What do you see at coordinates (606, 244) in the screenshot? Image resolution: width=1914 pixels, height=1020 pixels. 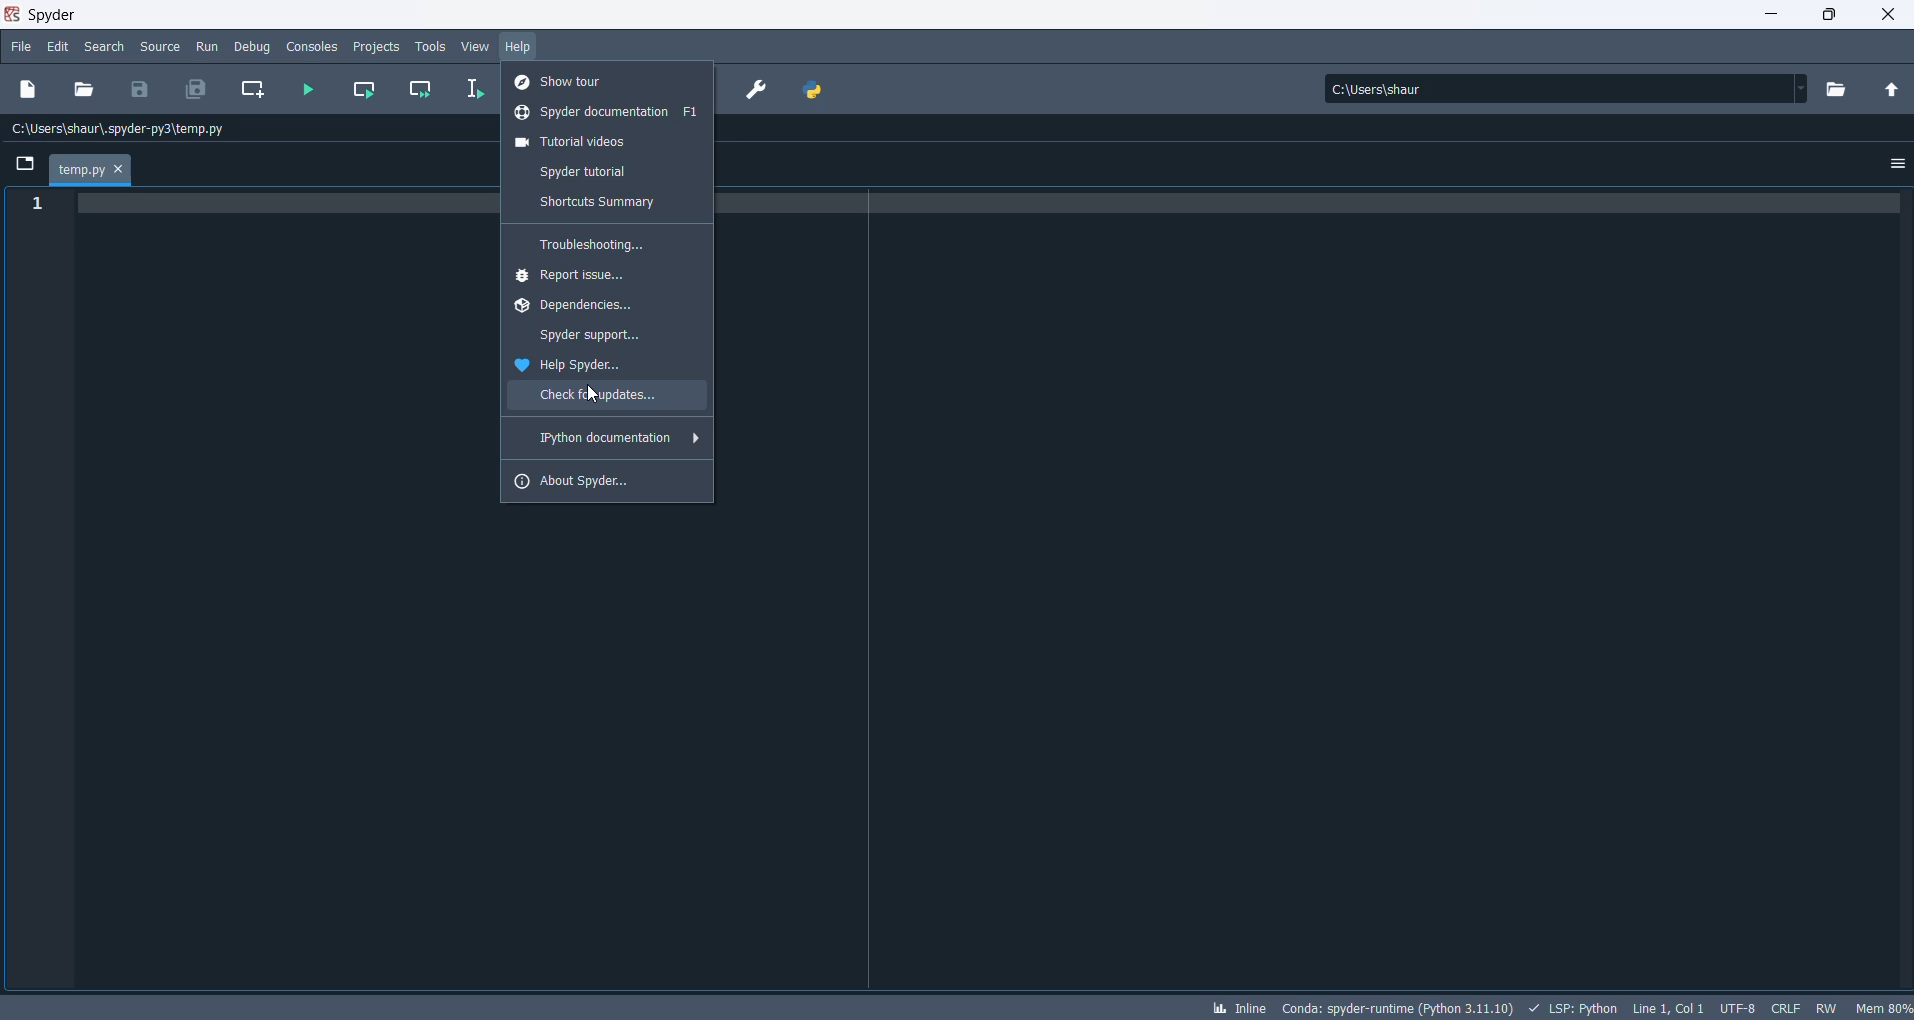 I see `troubleshooting` at bounding box center [606, 244].